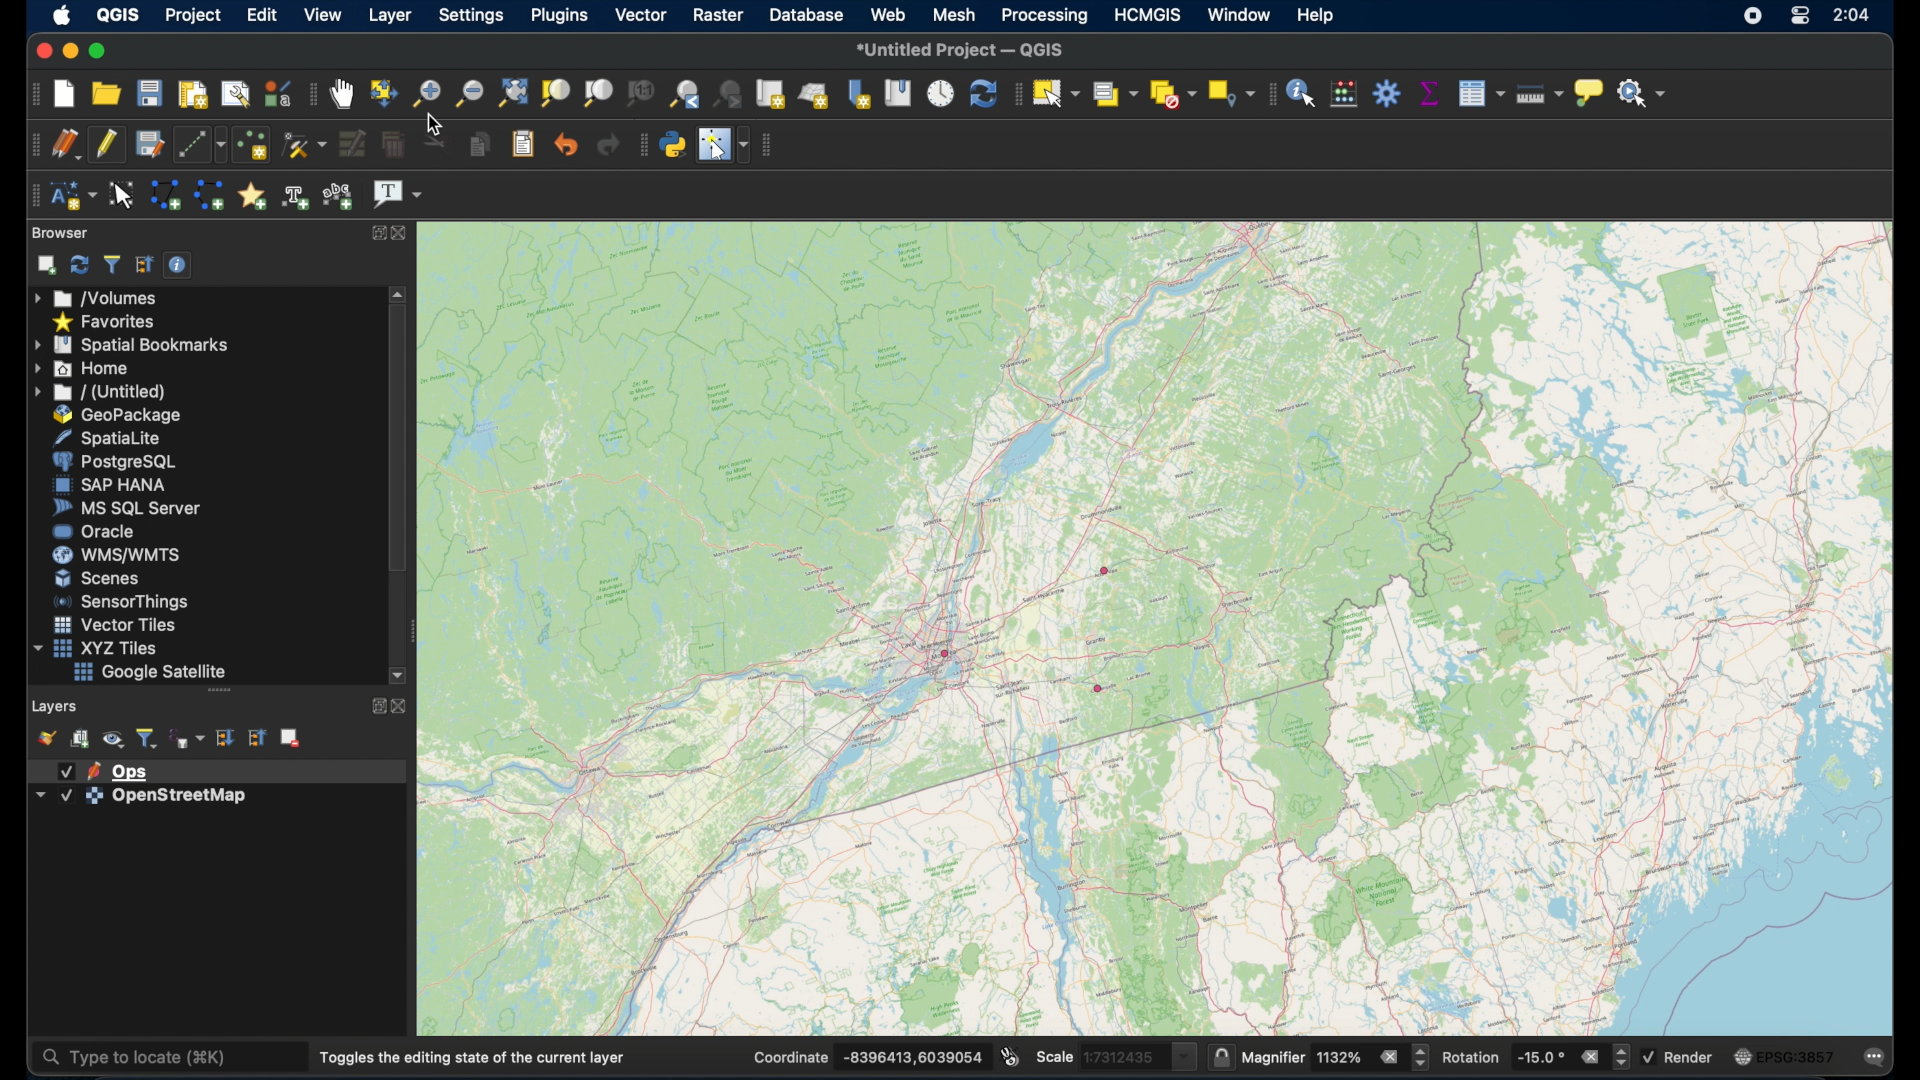 The height and width of the screenshot is (1080, 1920). Describe the element at coordinates (814, 94) in the screenshot. I see `new 3D map view` at that location.